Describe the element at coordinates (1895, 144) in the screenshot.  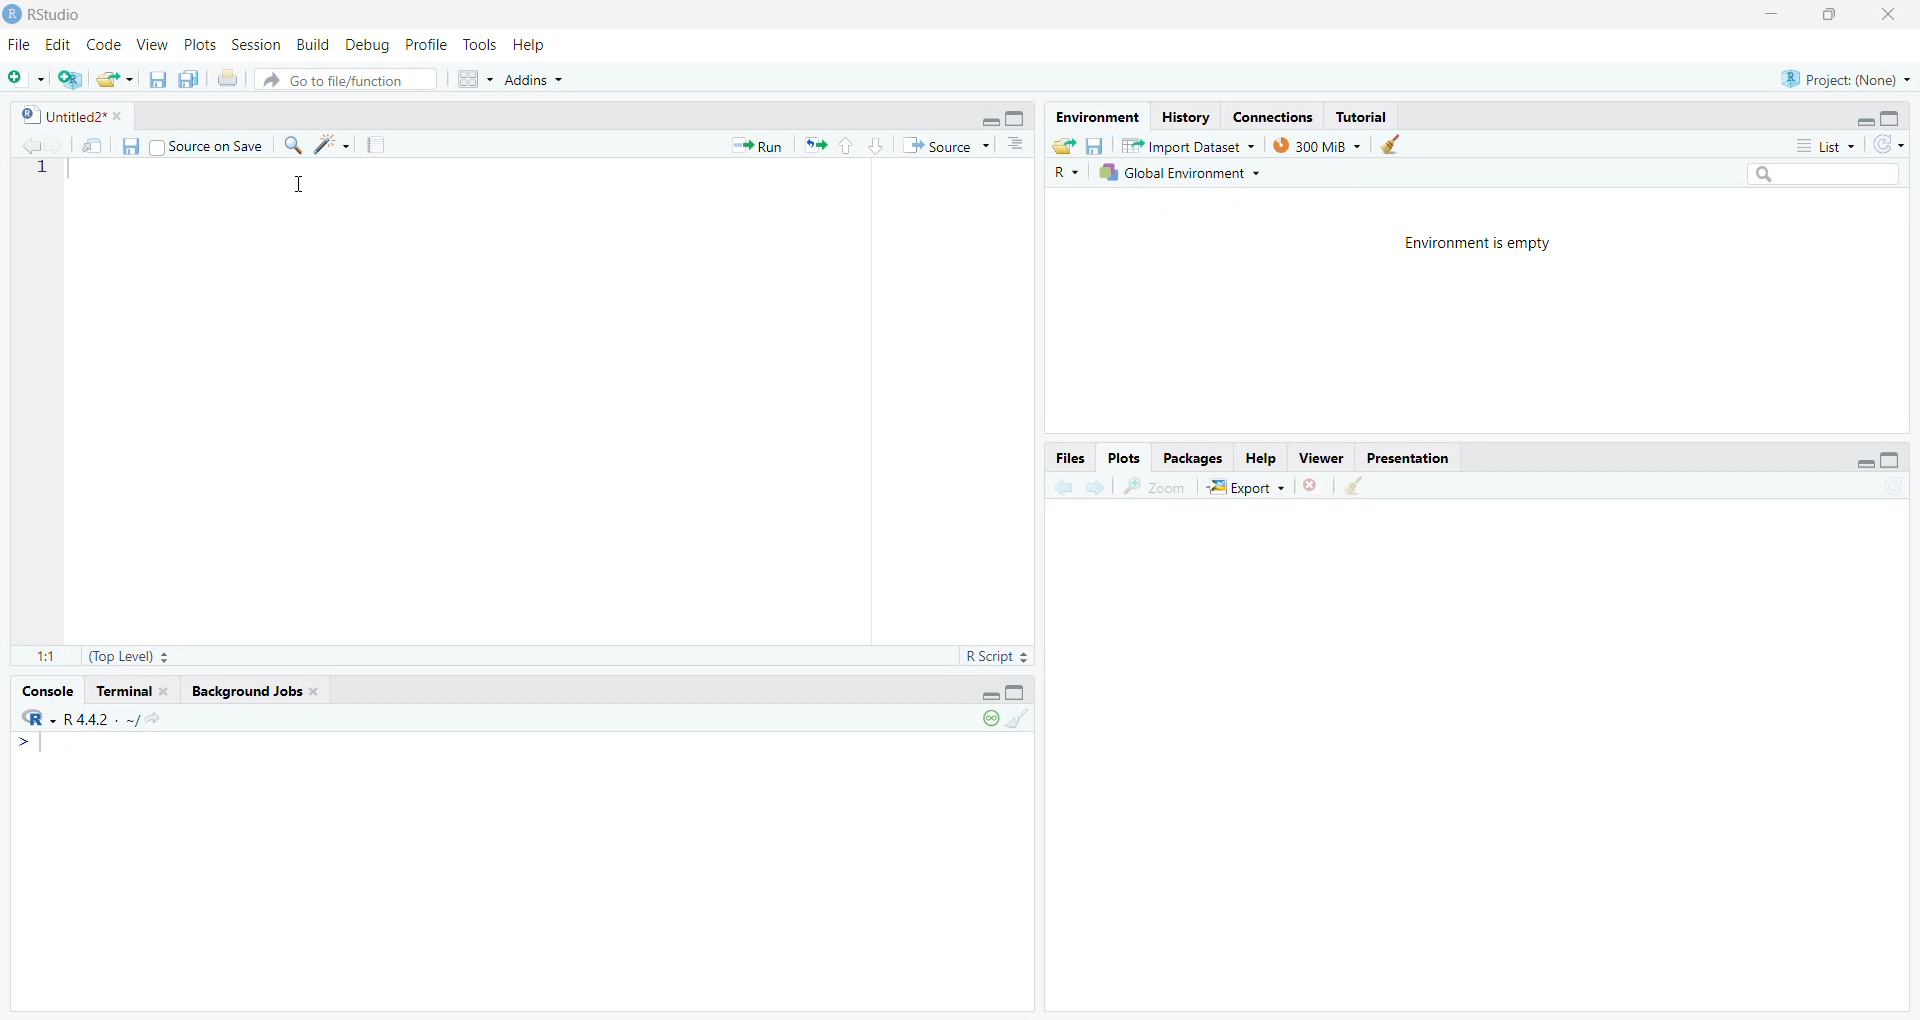
I see `refresh` at that location.